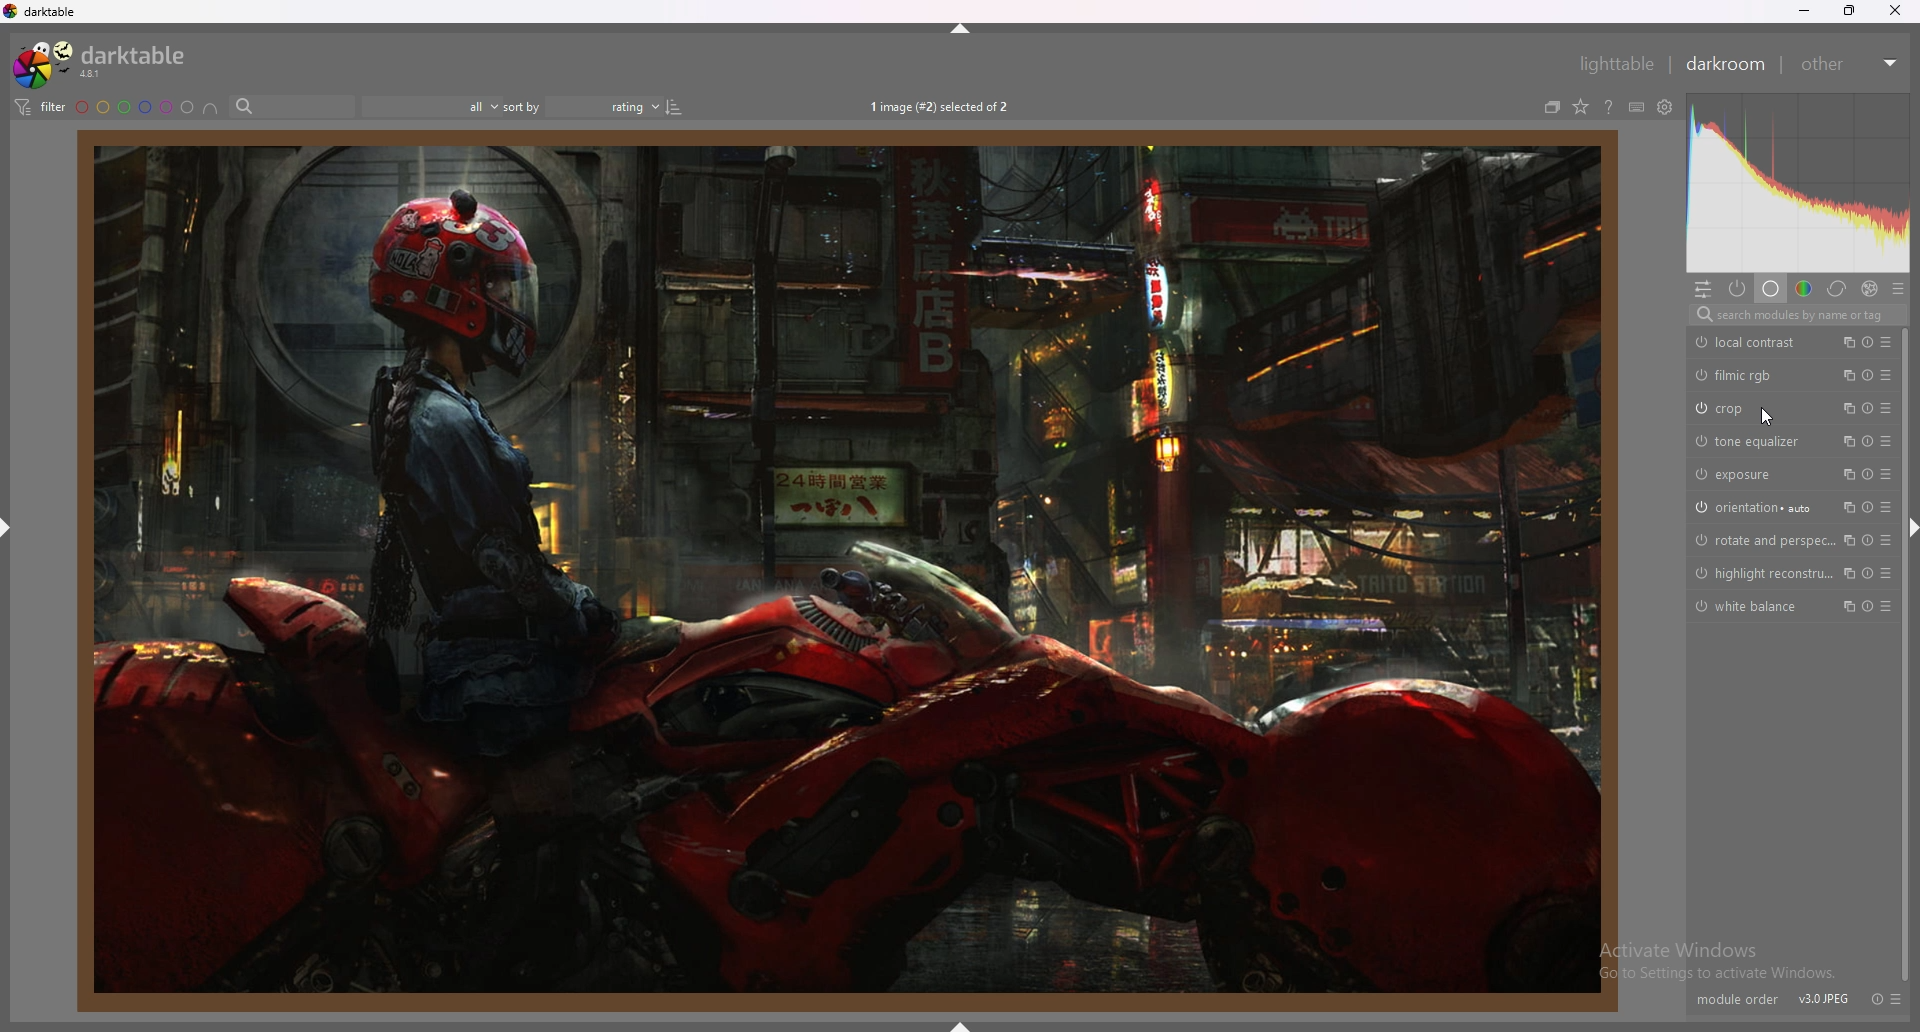 This screenshot has width=1920, height=1032. What do you see at coordinates (1850, 64) in the screenshot?
I see `other` at bounding box center [1850, 64].